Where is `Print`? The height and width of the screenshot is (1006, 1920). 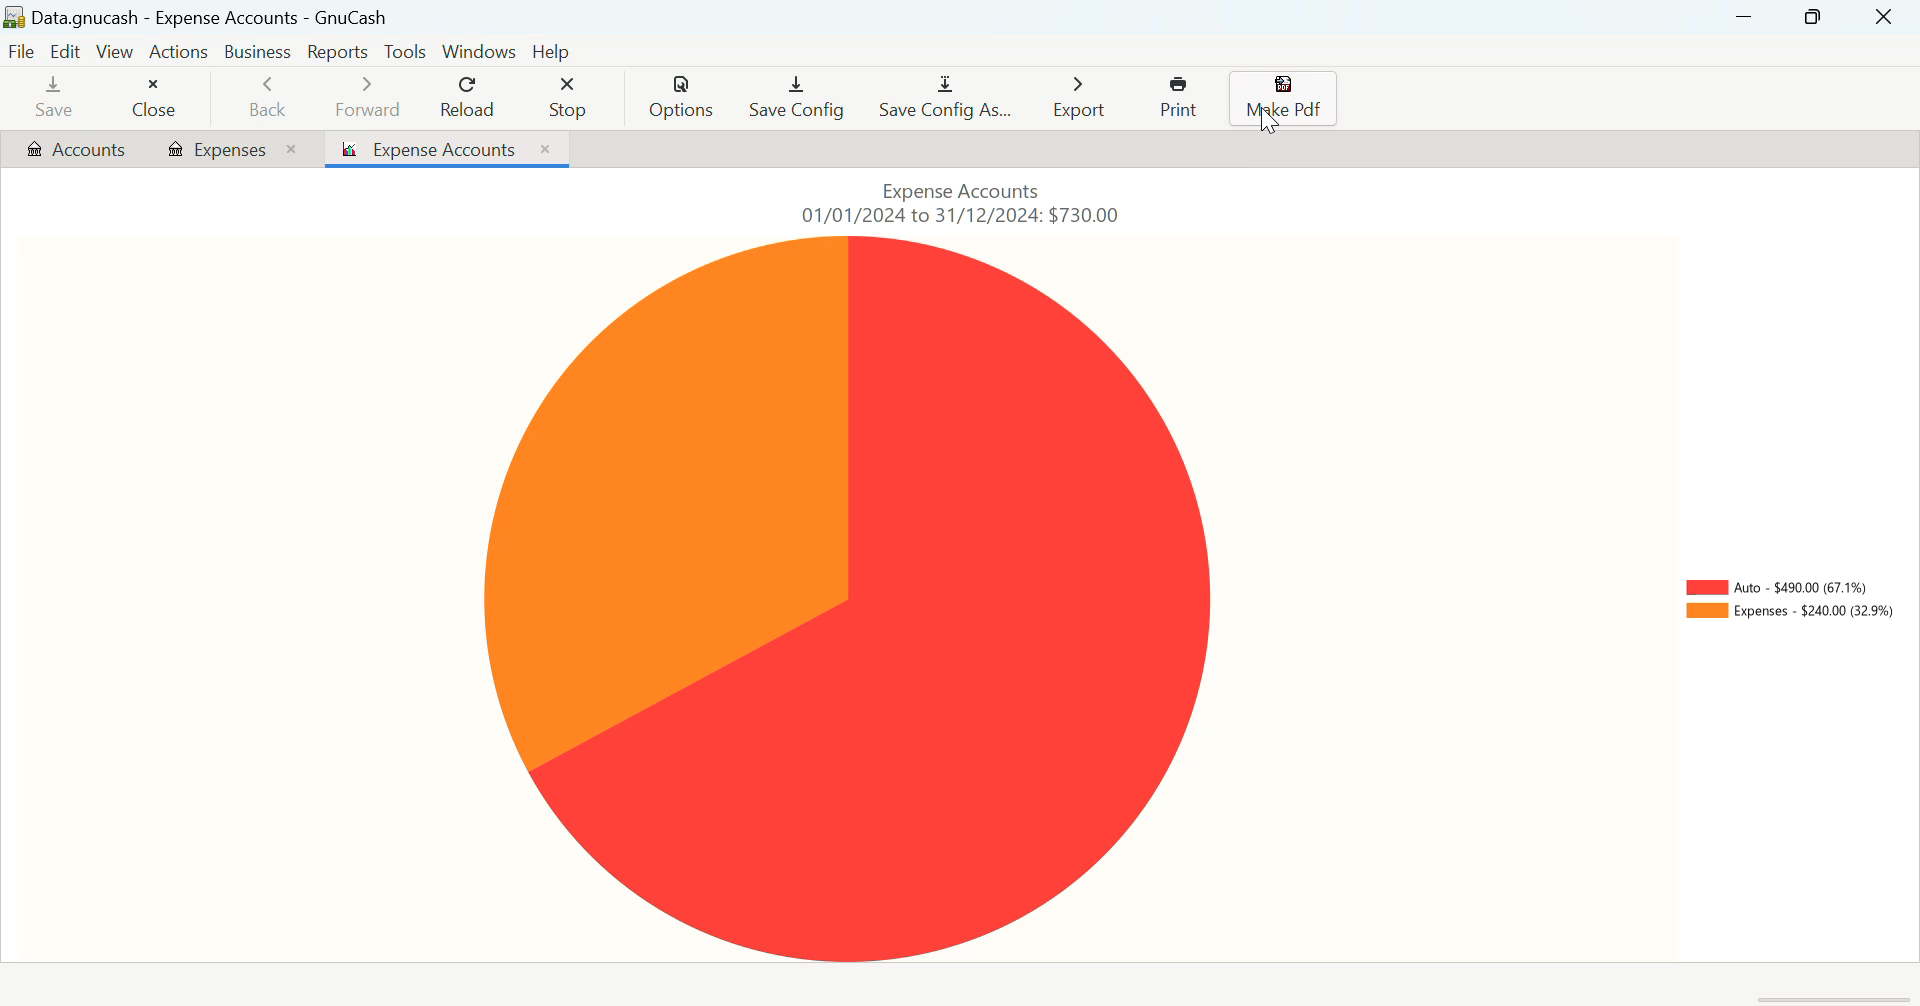
Print is located at coordinates (1181, 98).